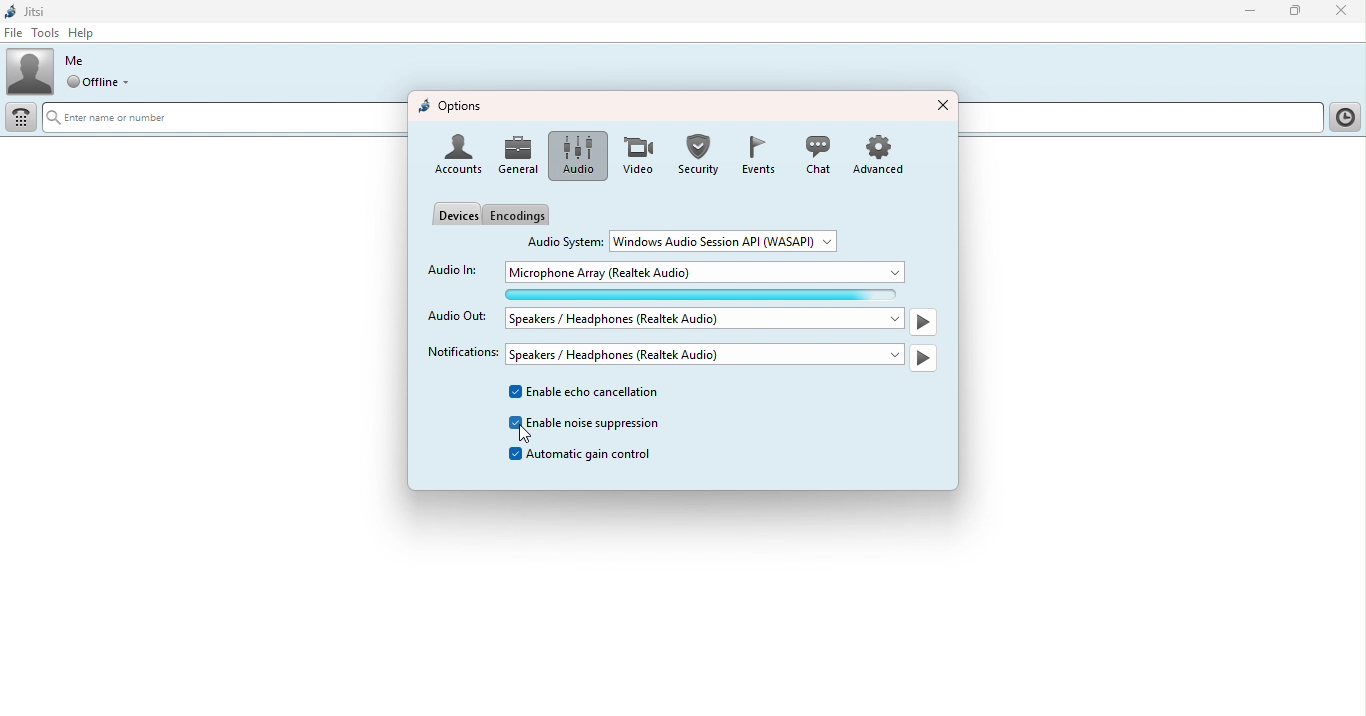 The height and width of the screenshot is (716, 1366). What do you see at coordinates (89, 32) in the screenshot?
I see `Help` at bounding box center [89, 32].